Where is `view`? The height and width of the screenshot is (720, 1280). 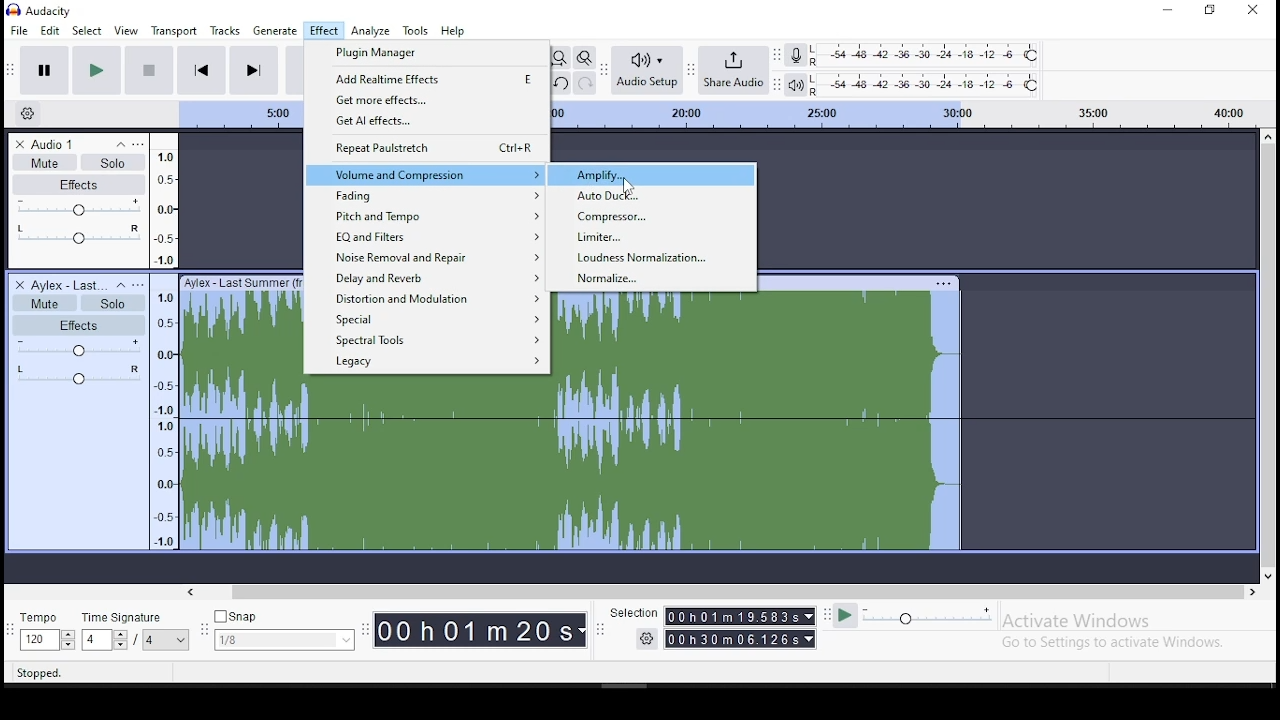 view is located at coordinates (129, 30).